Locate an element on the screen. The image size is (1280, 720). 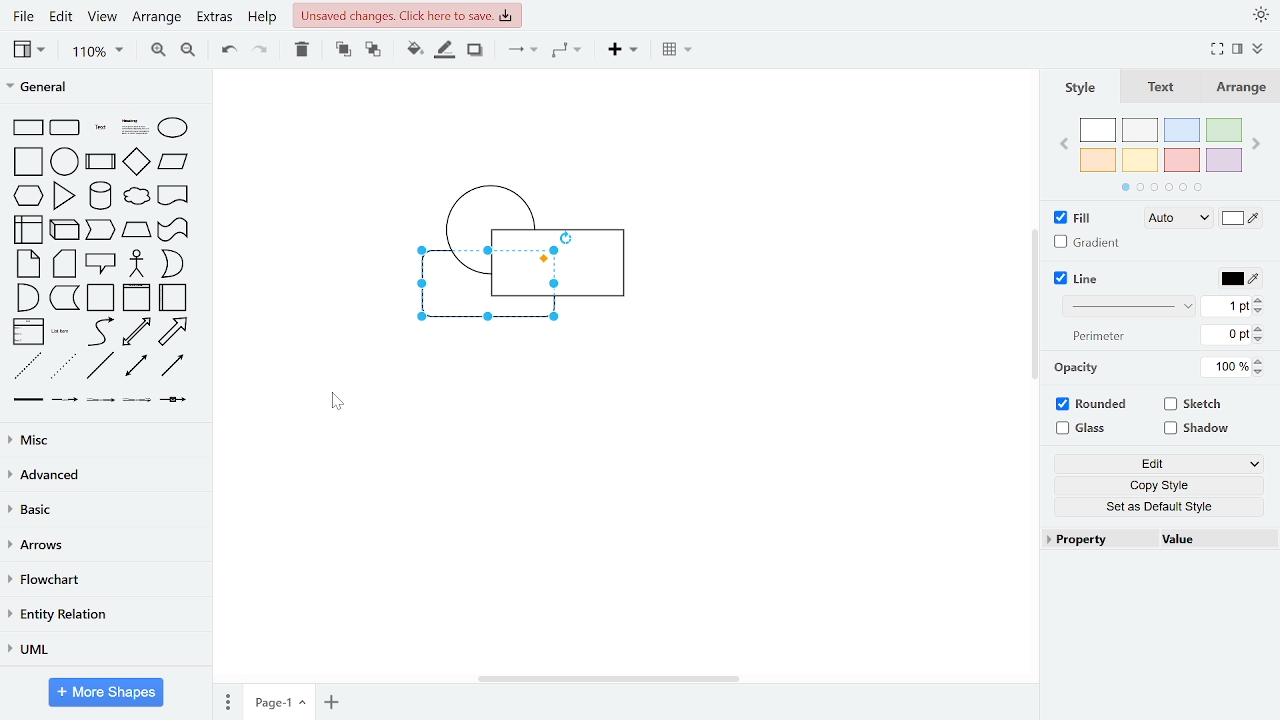
violet is located at coordinates (1222, 161).